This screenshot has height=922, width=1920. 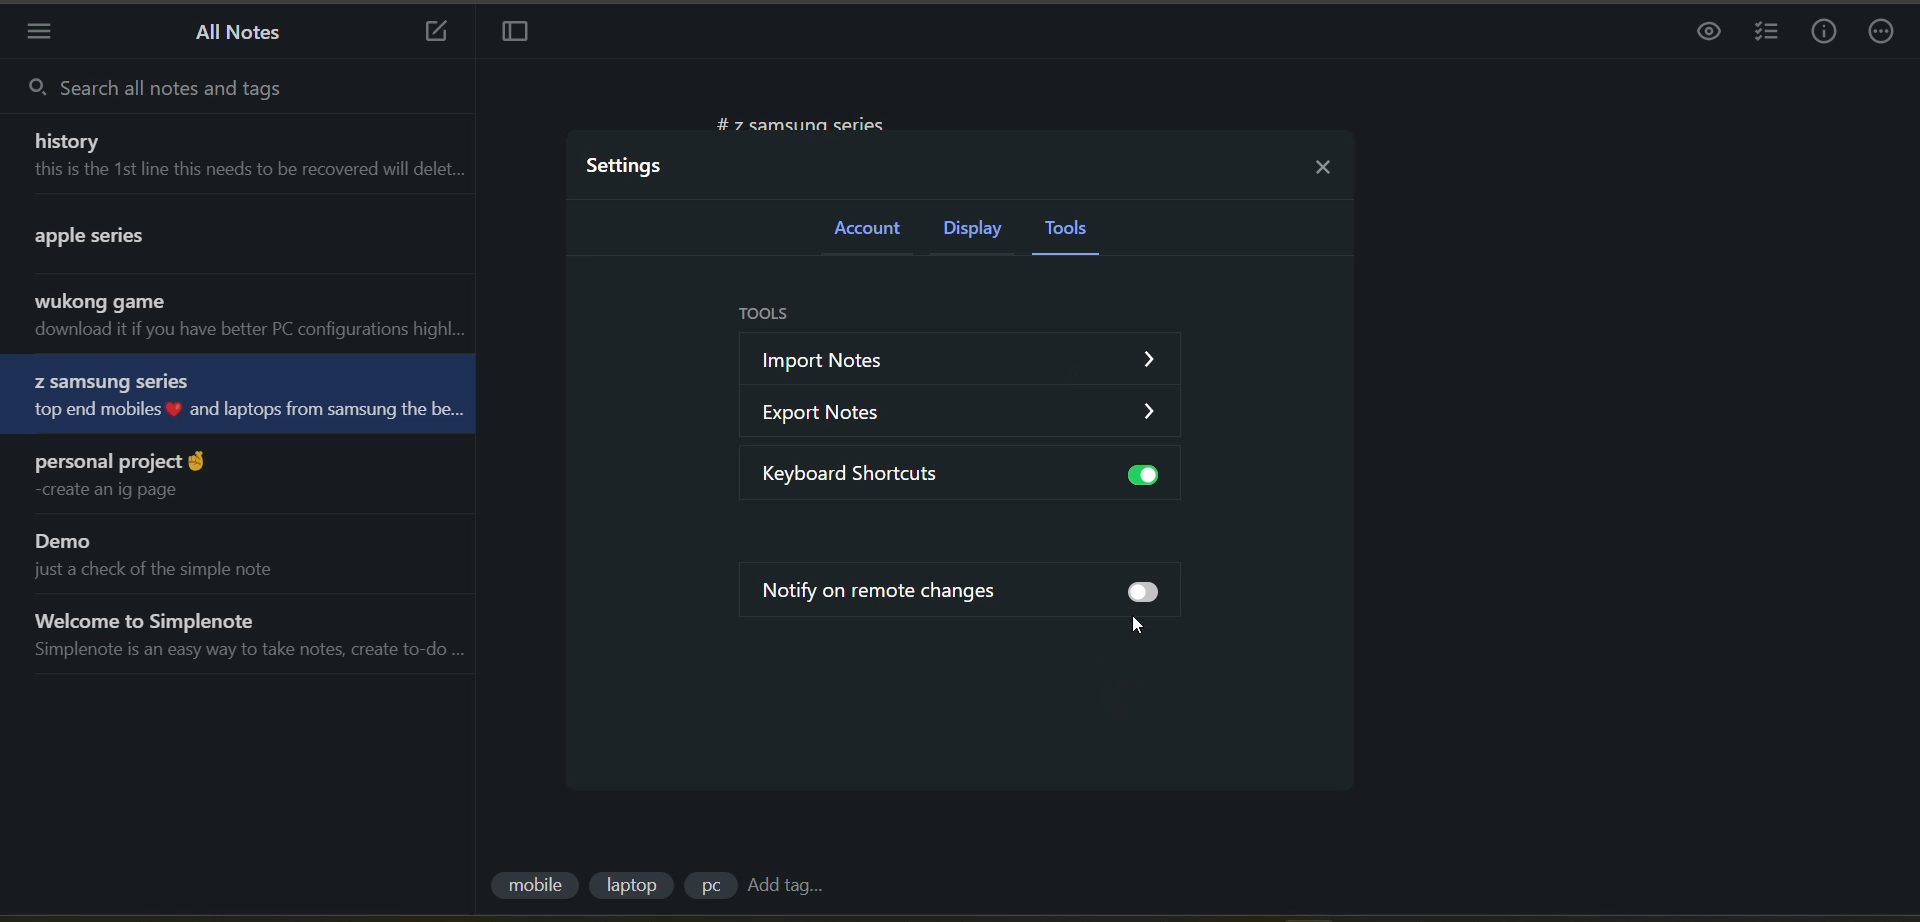 I want to click on tag 1, so click(x=533, y=888).